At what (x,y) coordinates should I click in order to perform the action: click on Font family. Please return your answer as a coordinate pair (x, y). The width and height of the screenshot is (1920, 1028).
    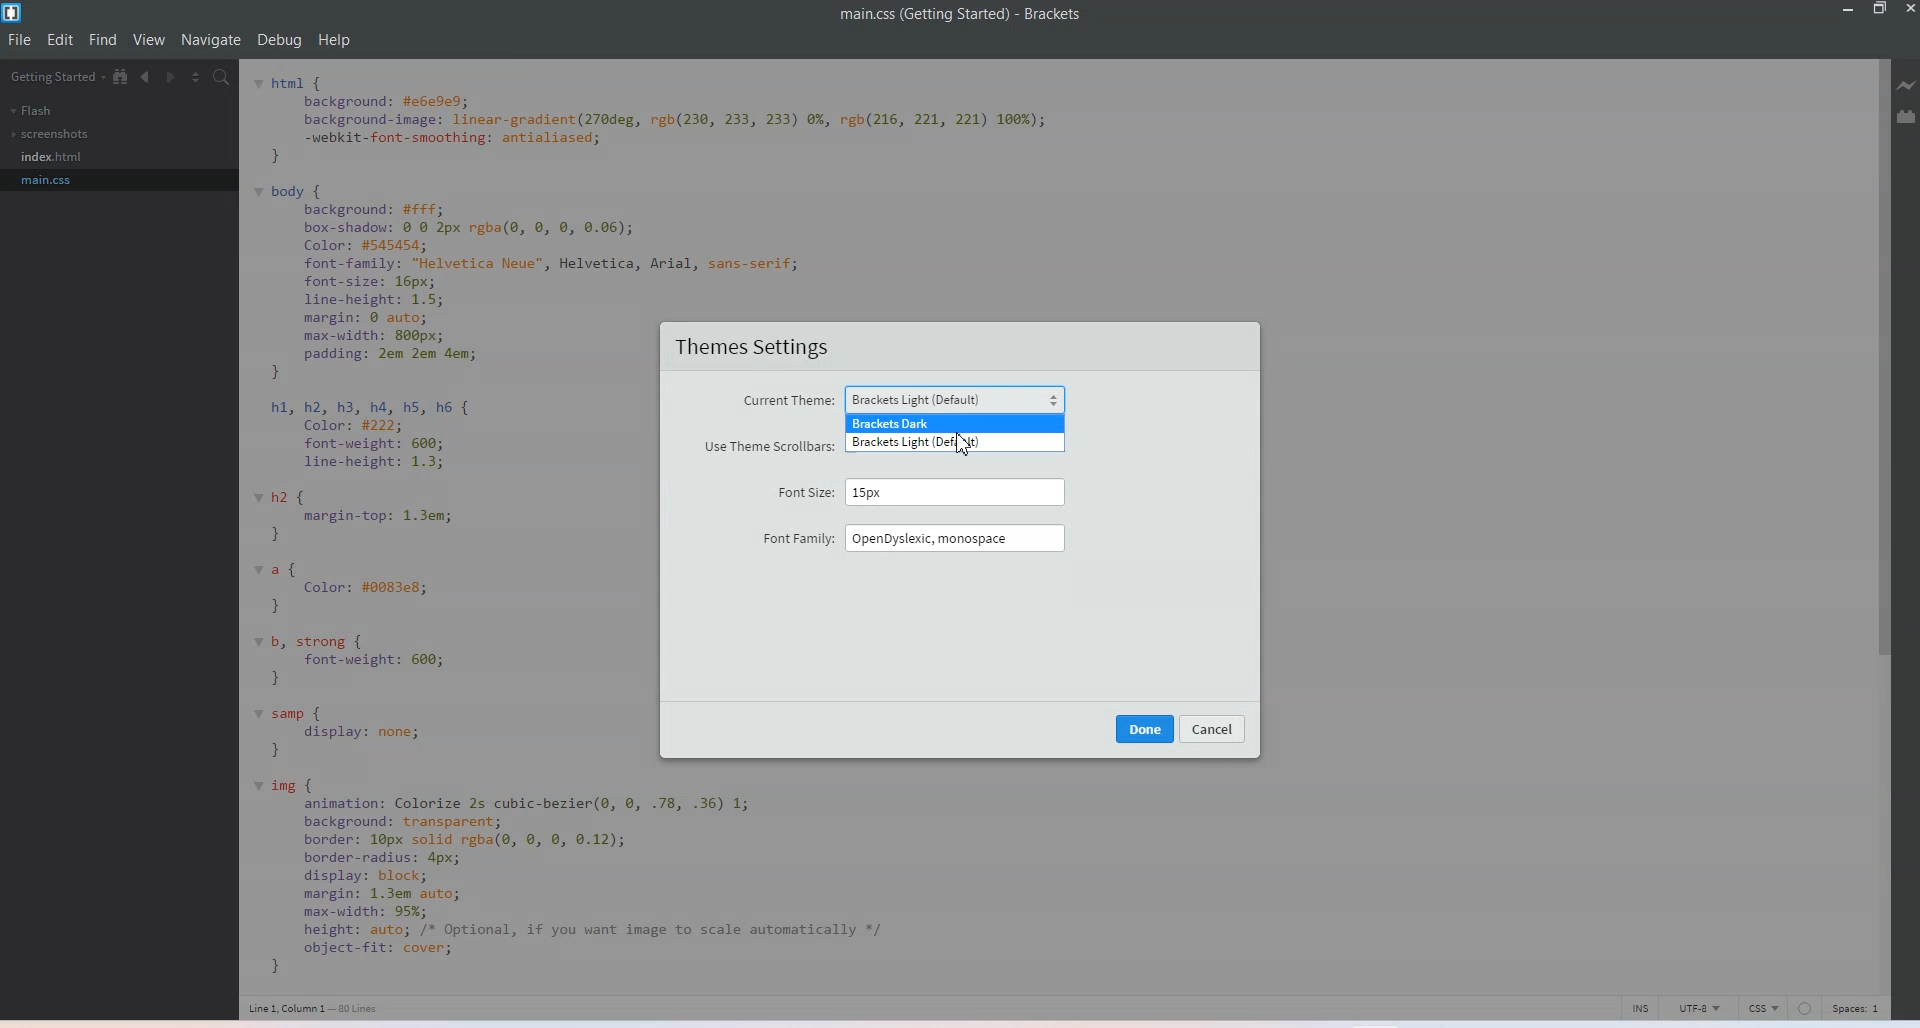
    Looking at the image, I should click on (798, 538).